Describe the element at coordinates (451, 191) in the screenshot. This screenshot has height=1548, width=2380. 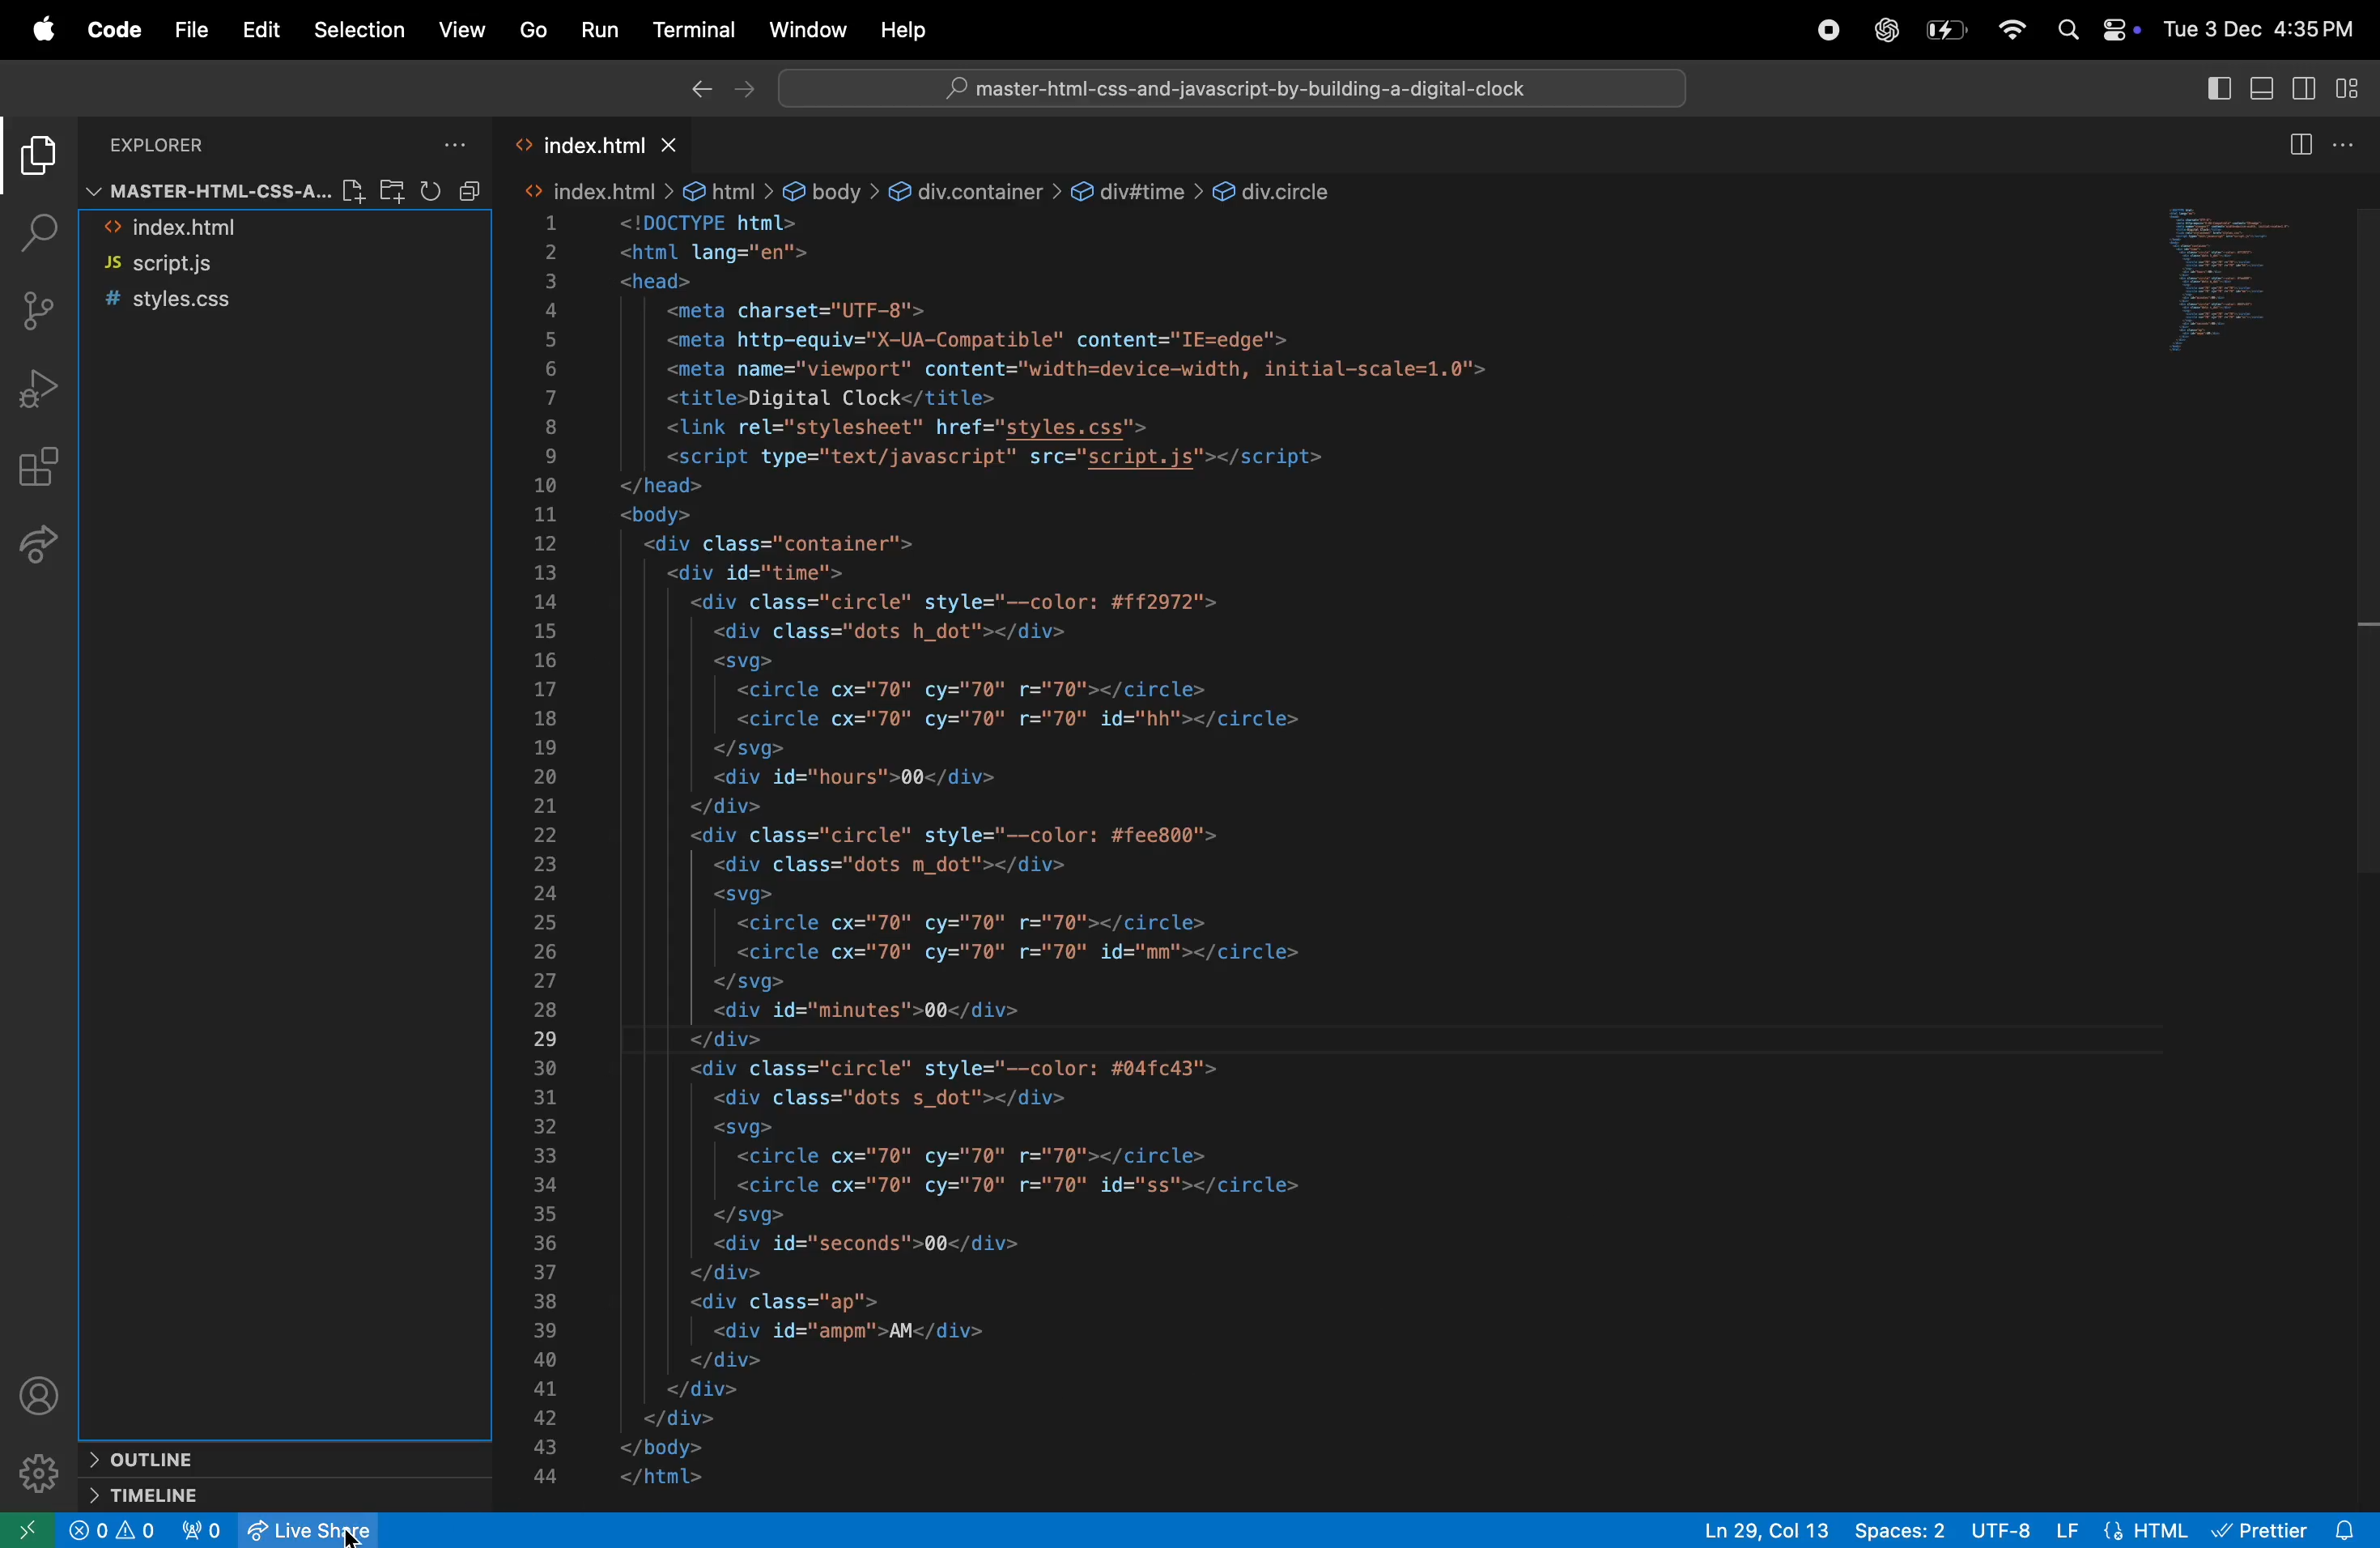
I see `refresh` at that location.